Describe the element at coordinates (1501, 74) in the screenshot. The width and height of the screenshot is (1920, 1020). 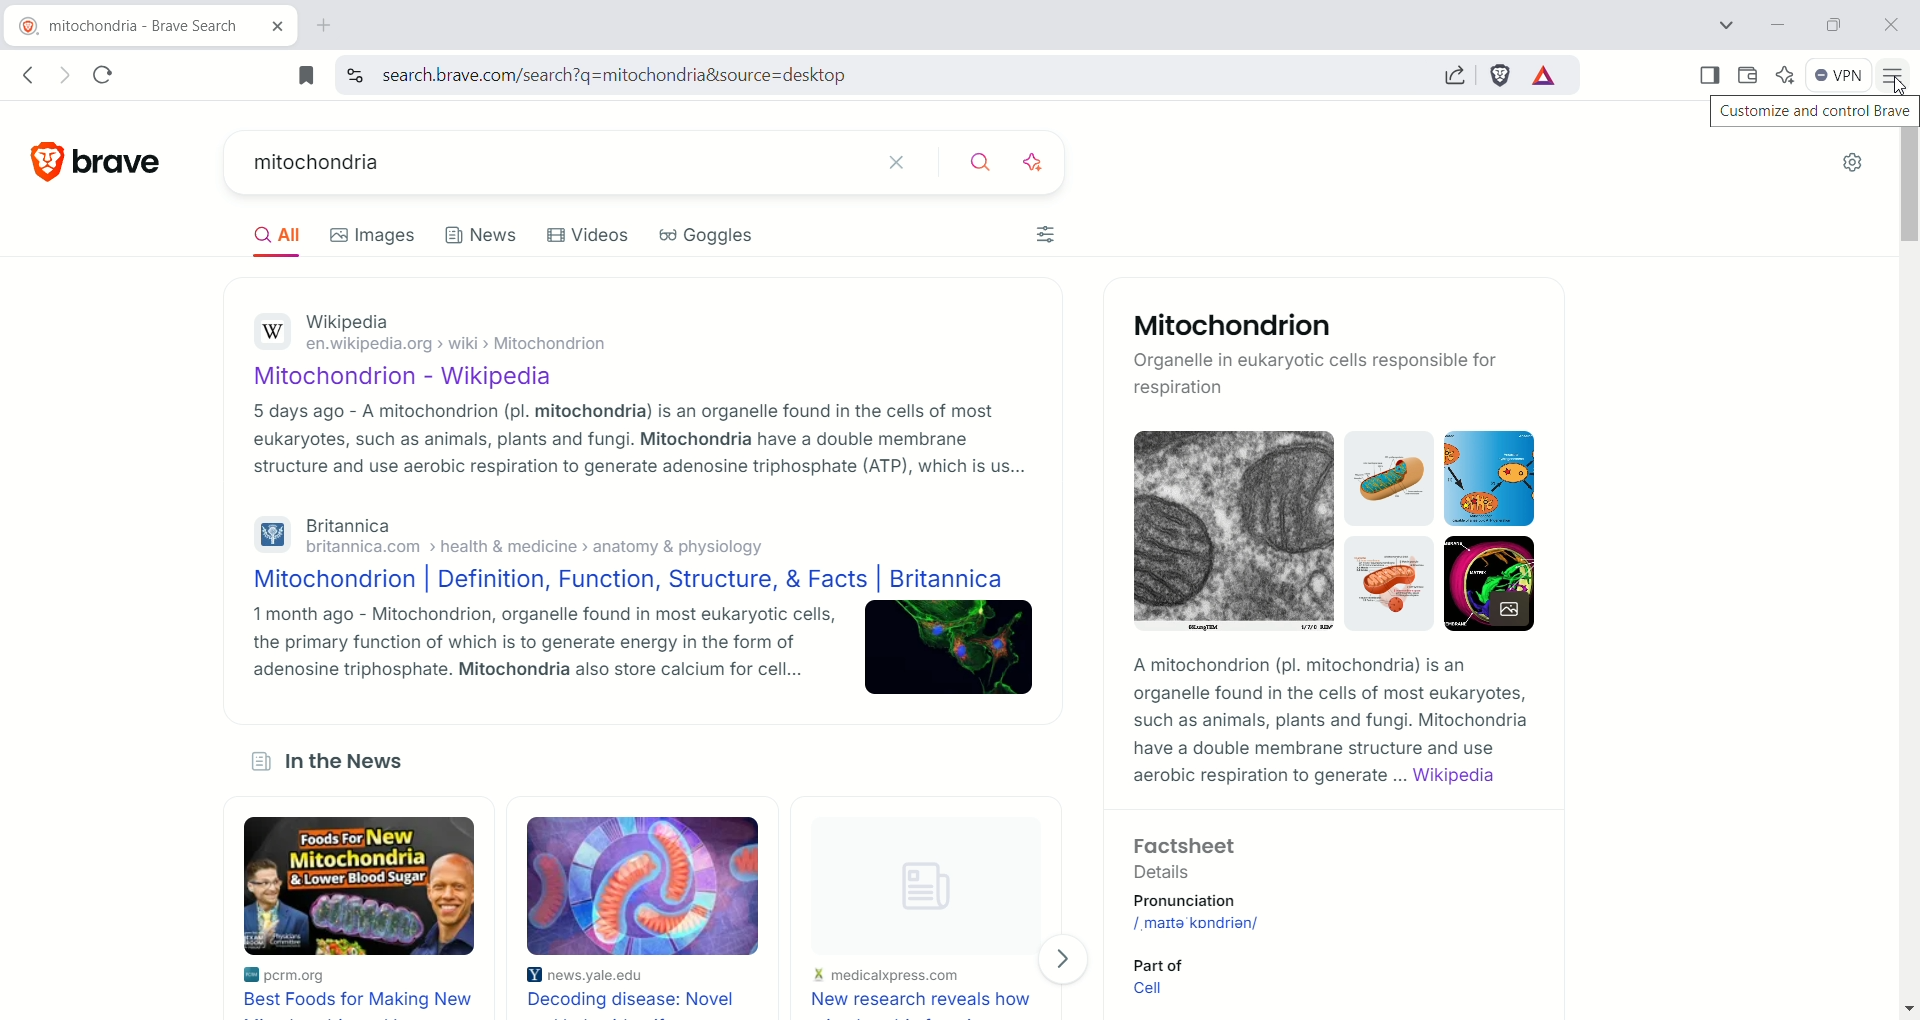
I see `brave schields` at that location.